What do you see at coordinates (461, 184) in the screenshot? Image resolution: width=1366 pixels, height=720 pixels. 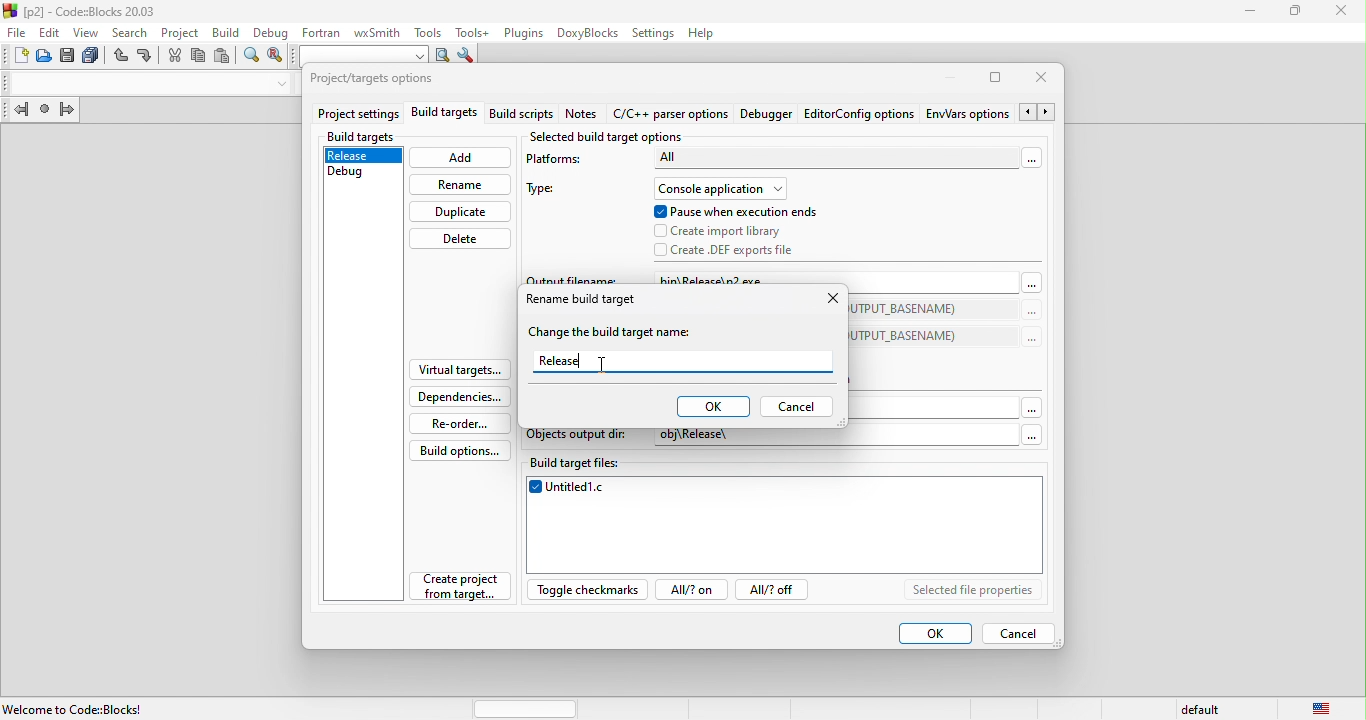 I see `rename` at bounding box center [461, 184].